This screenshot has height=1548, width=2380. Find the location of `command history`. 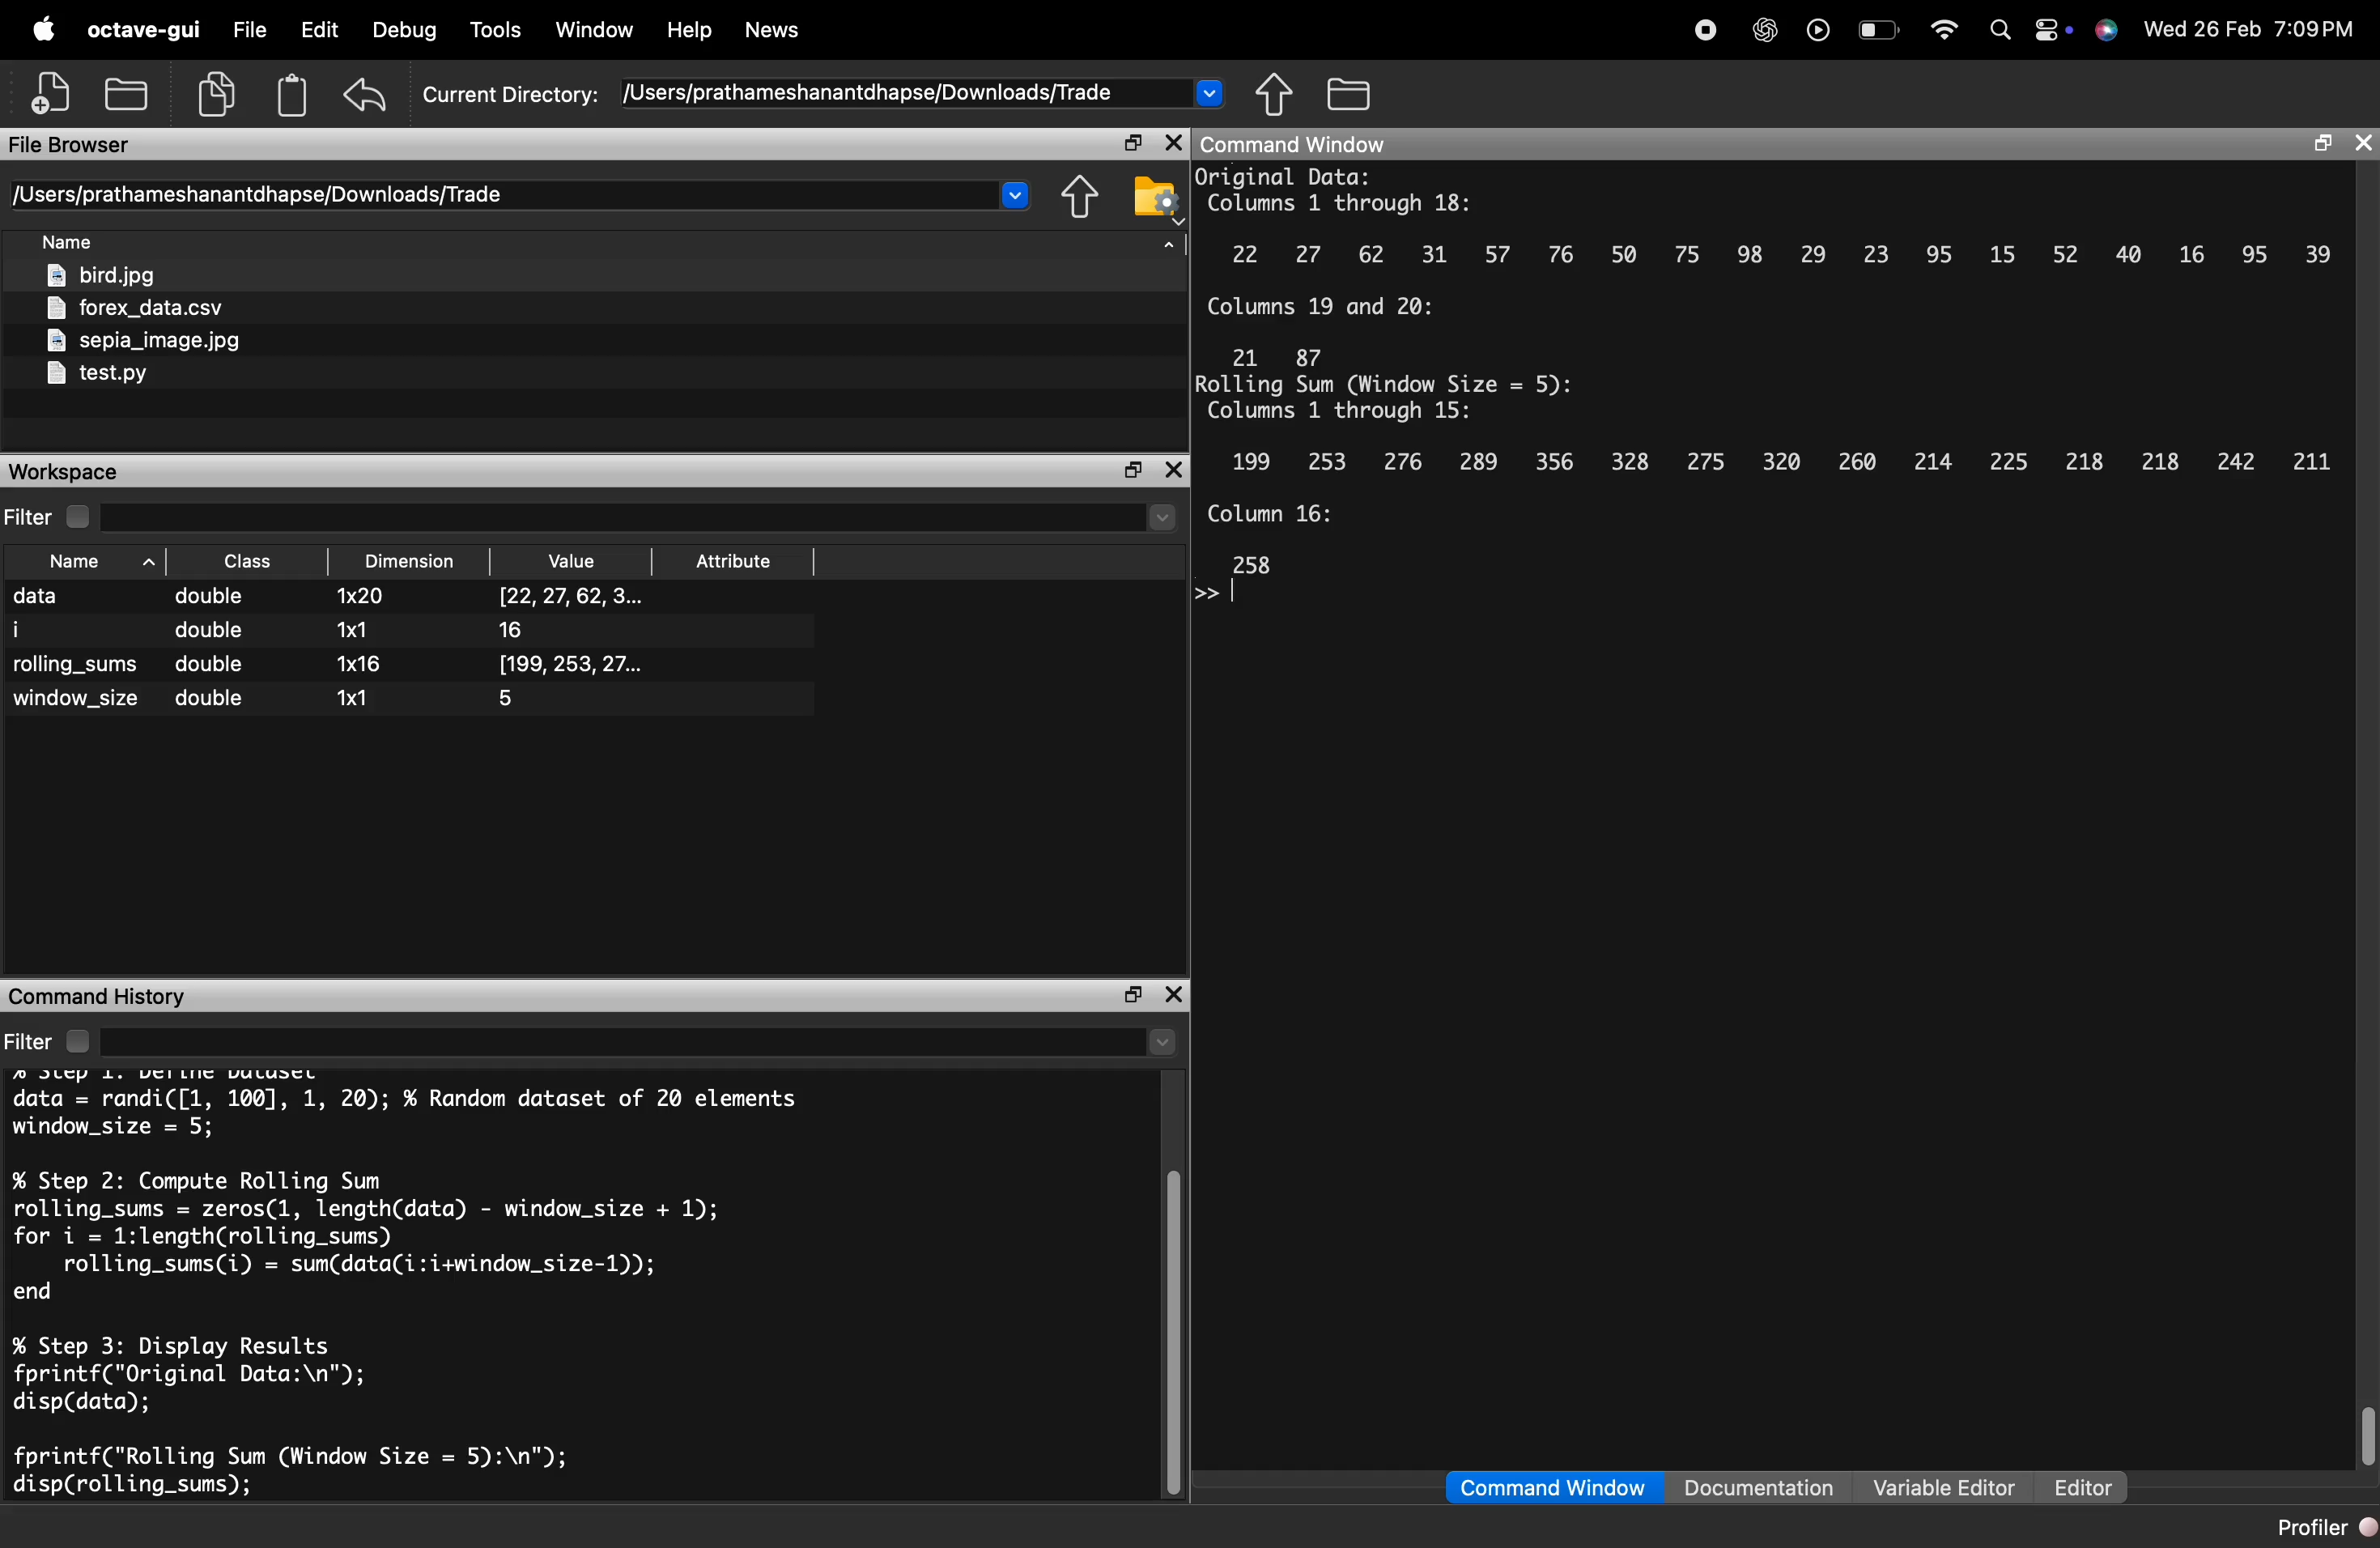

command history is located at coordinates (105, 997).